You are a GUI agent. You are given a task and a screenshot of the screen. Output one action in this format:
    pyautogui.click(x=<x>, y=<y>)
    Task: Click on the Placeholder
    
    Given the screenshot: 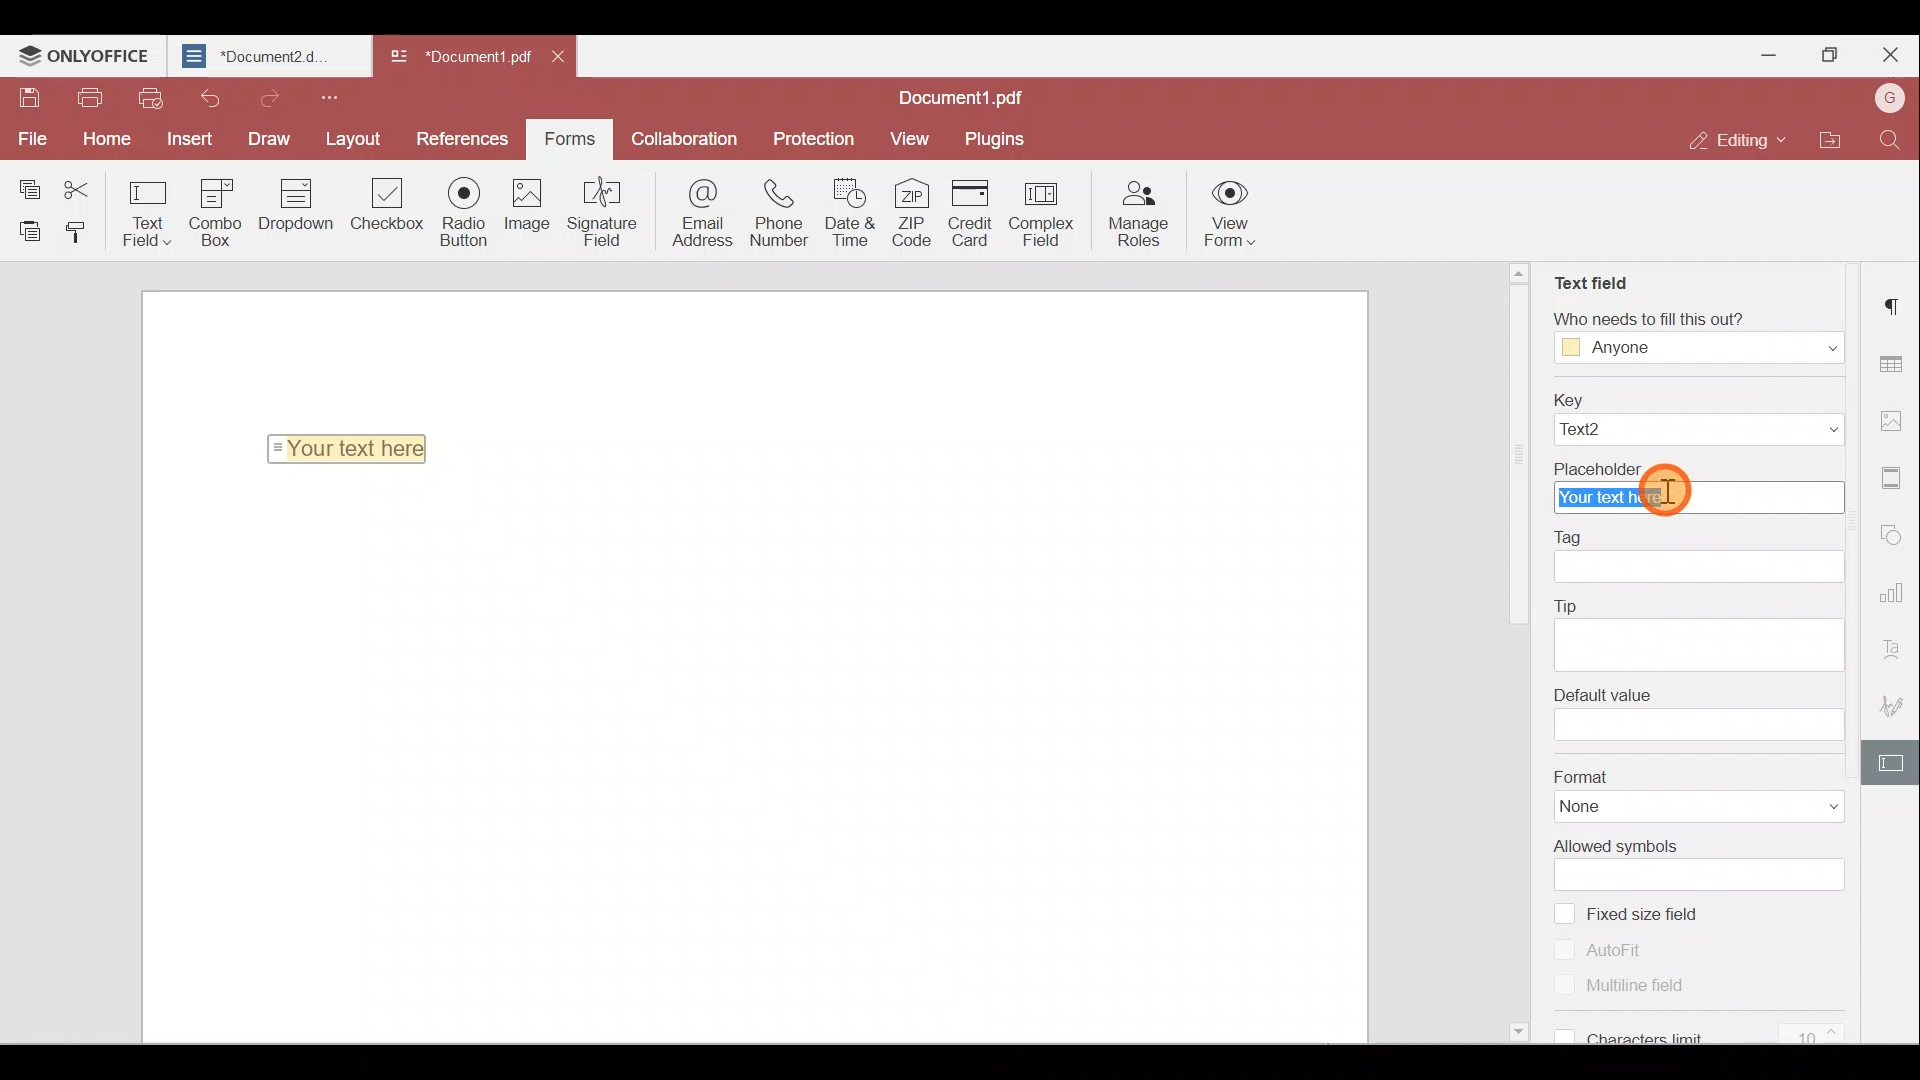 What is the action you would take?
    pyautogui.click(x=1697, y=465)
    